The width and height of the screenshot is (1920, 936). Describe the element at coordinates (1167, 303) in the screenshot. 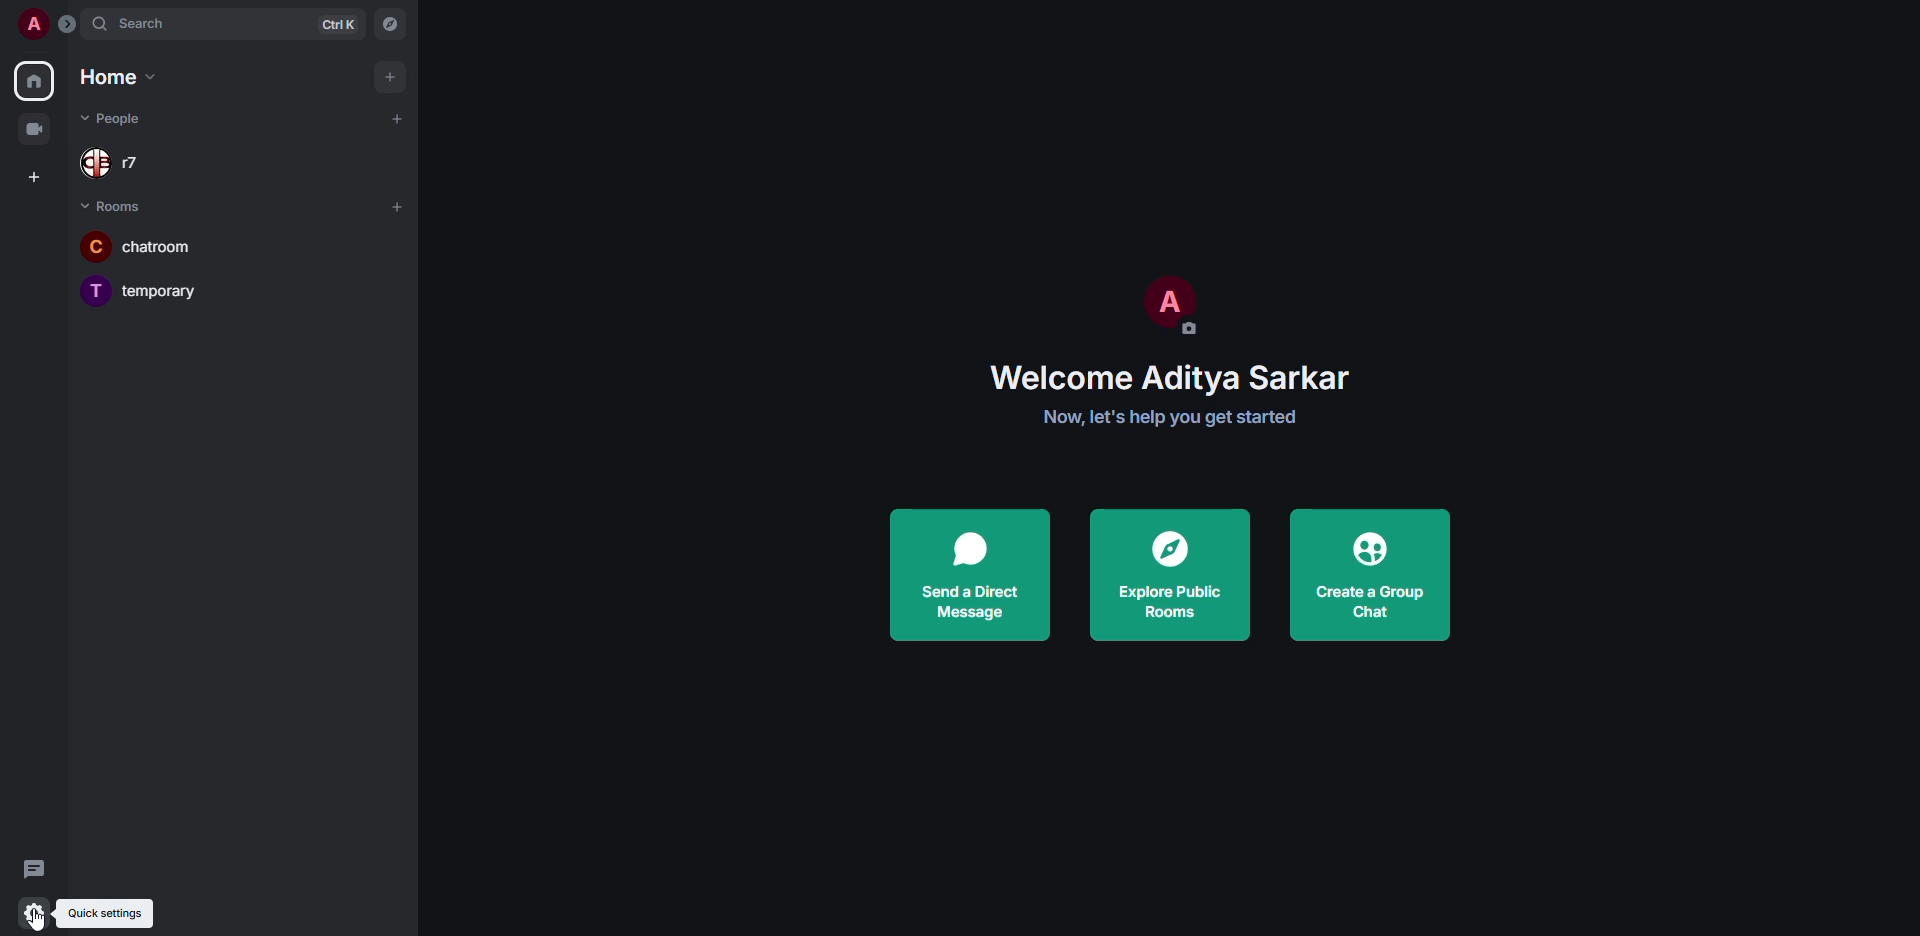

I see `profile pic` at that location.